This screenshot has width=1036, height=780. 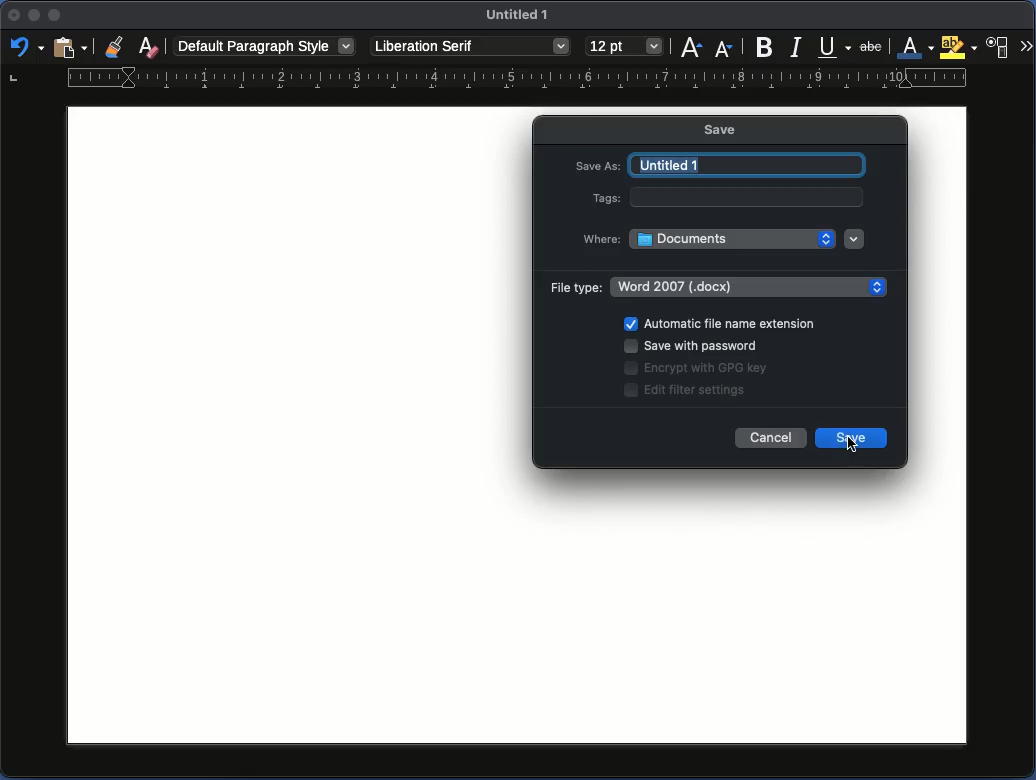 I want to click on Underline, so click(x=835, y=46).